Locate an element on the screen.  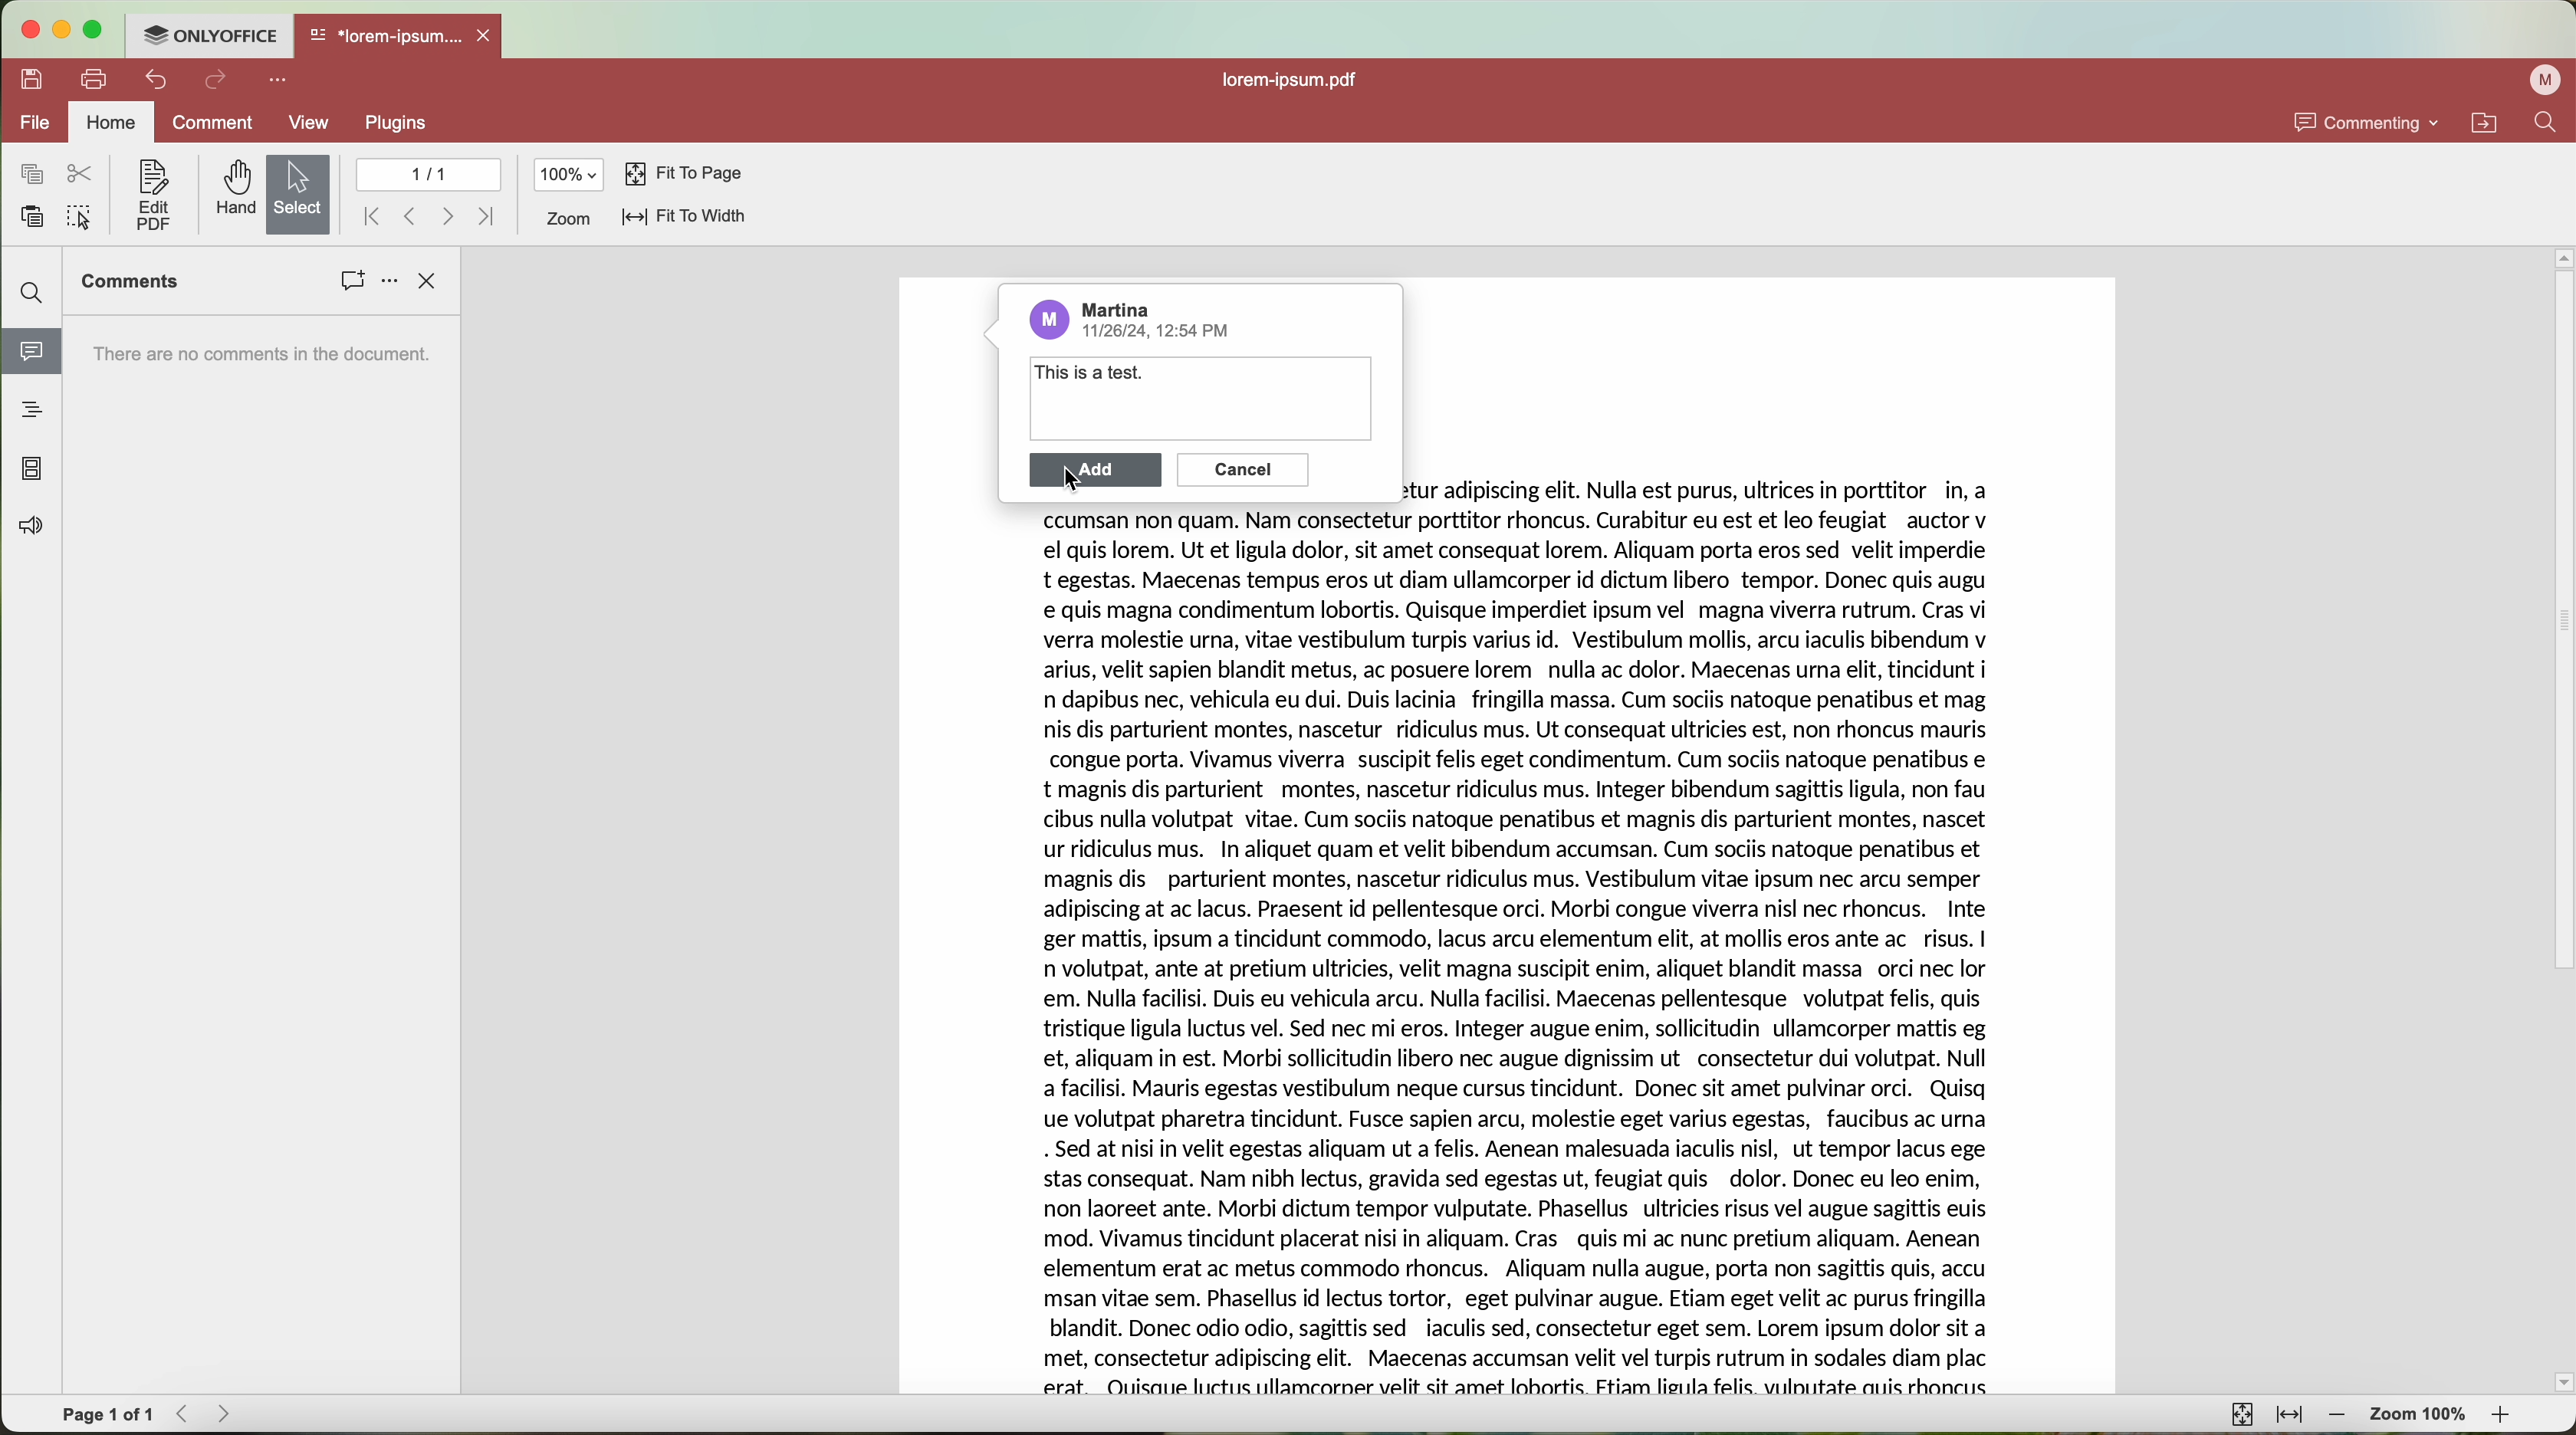
zoom 100% is located at coordinates (2421, 1415).